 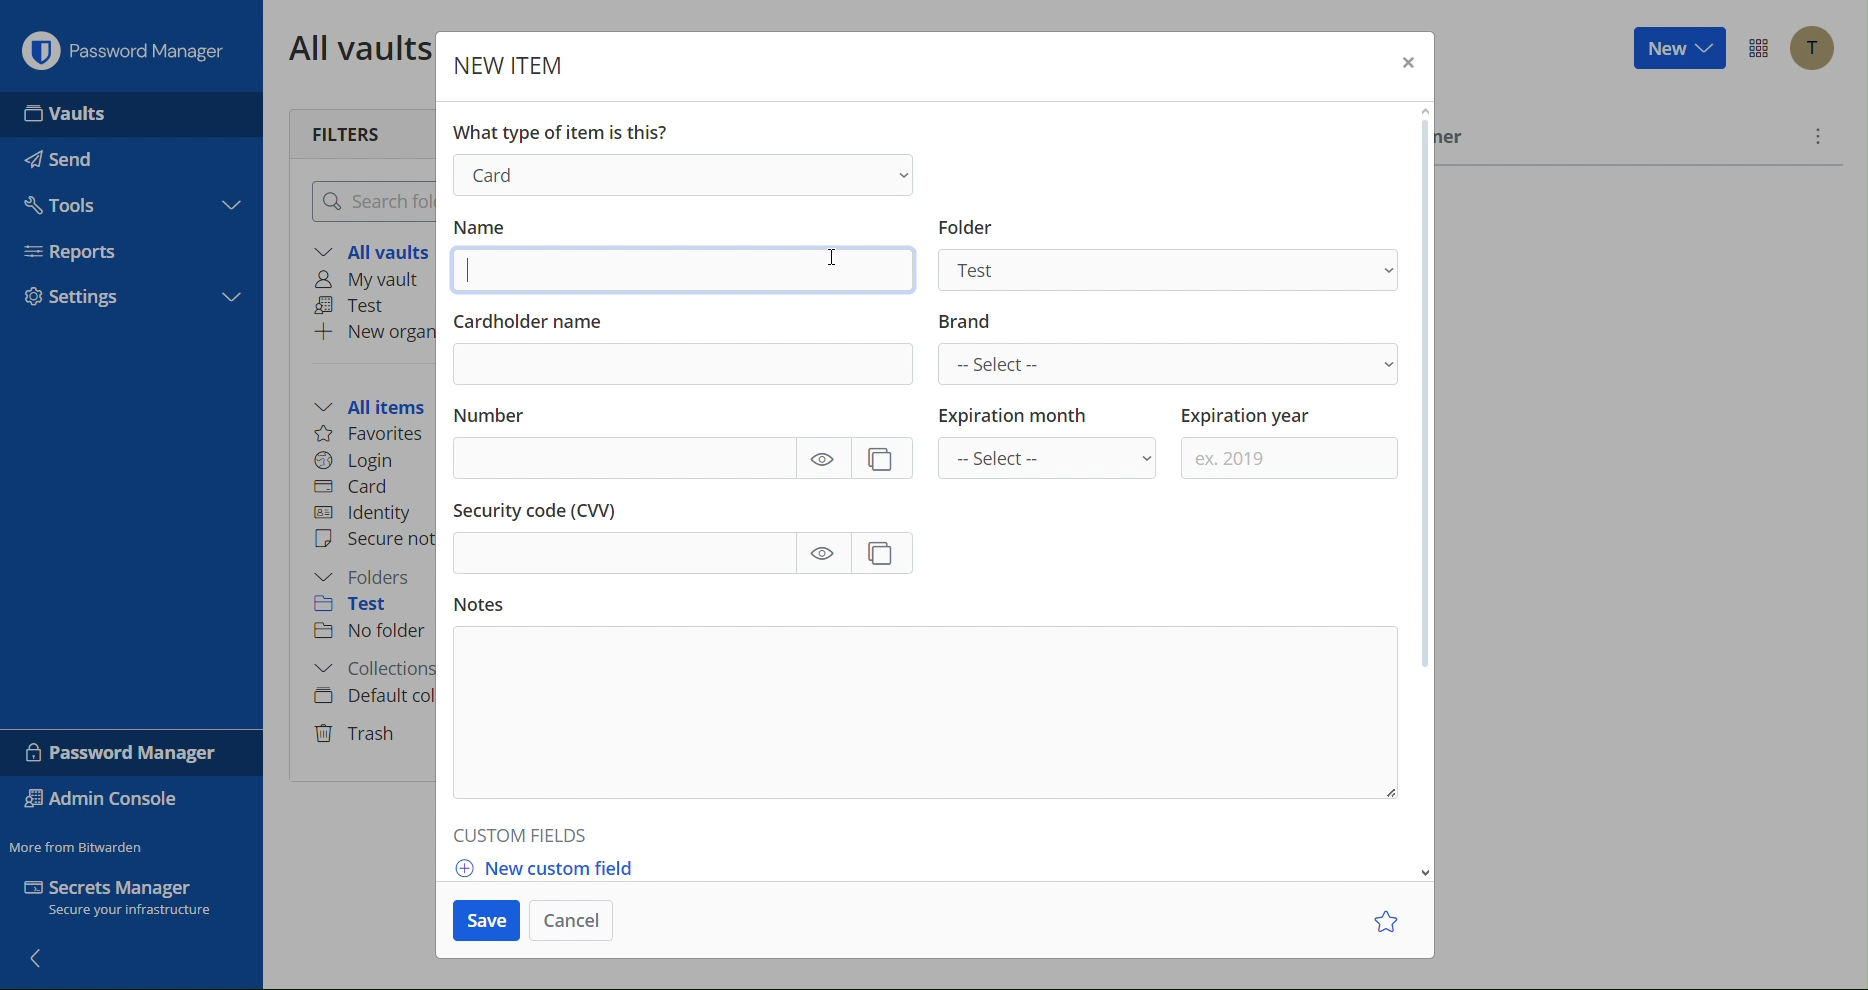 What do you see at coordinates (372, 332) in the screenshot?
I see `New organization` at bounding box center [372, 332].